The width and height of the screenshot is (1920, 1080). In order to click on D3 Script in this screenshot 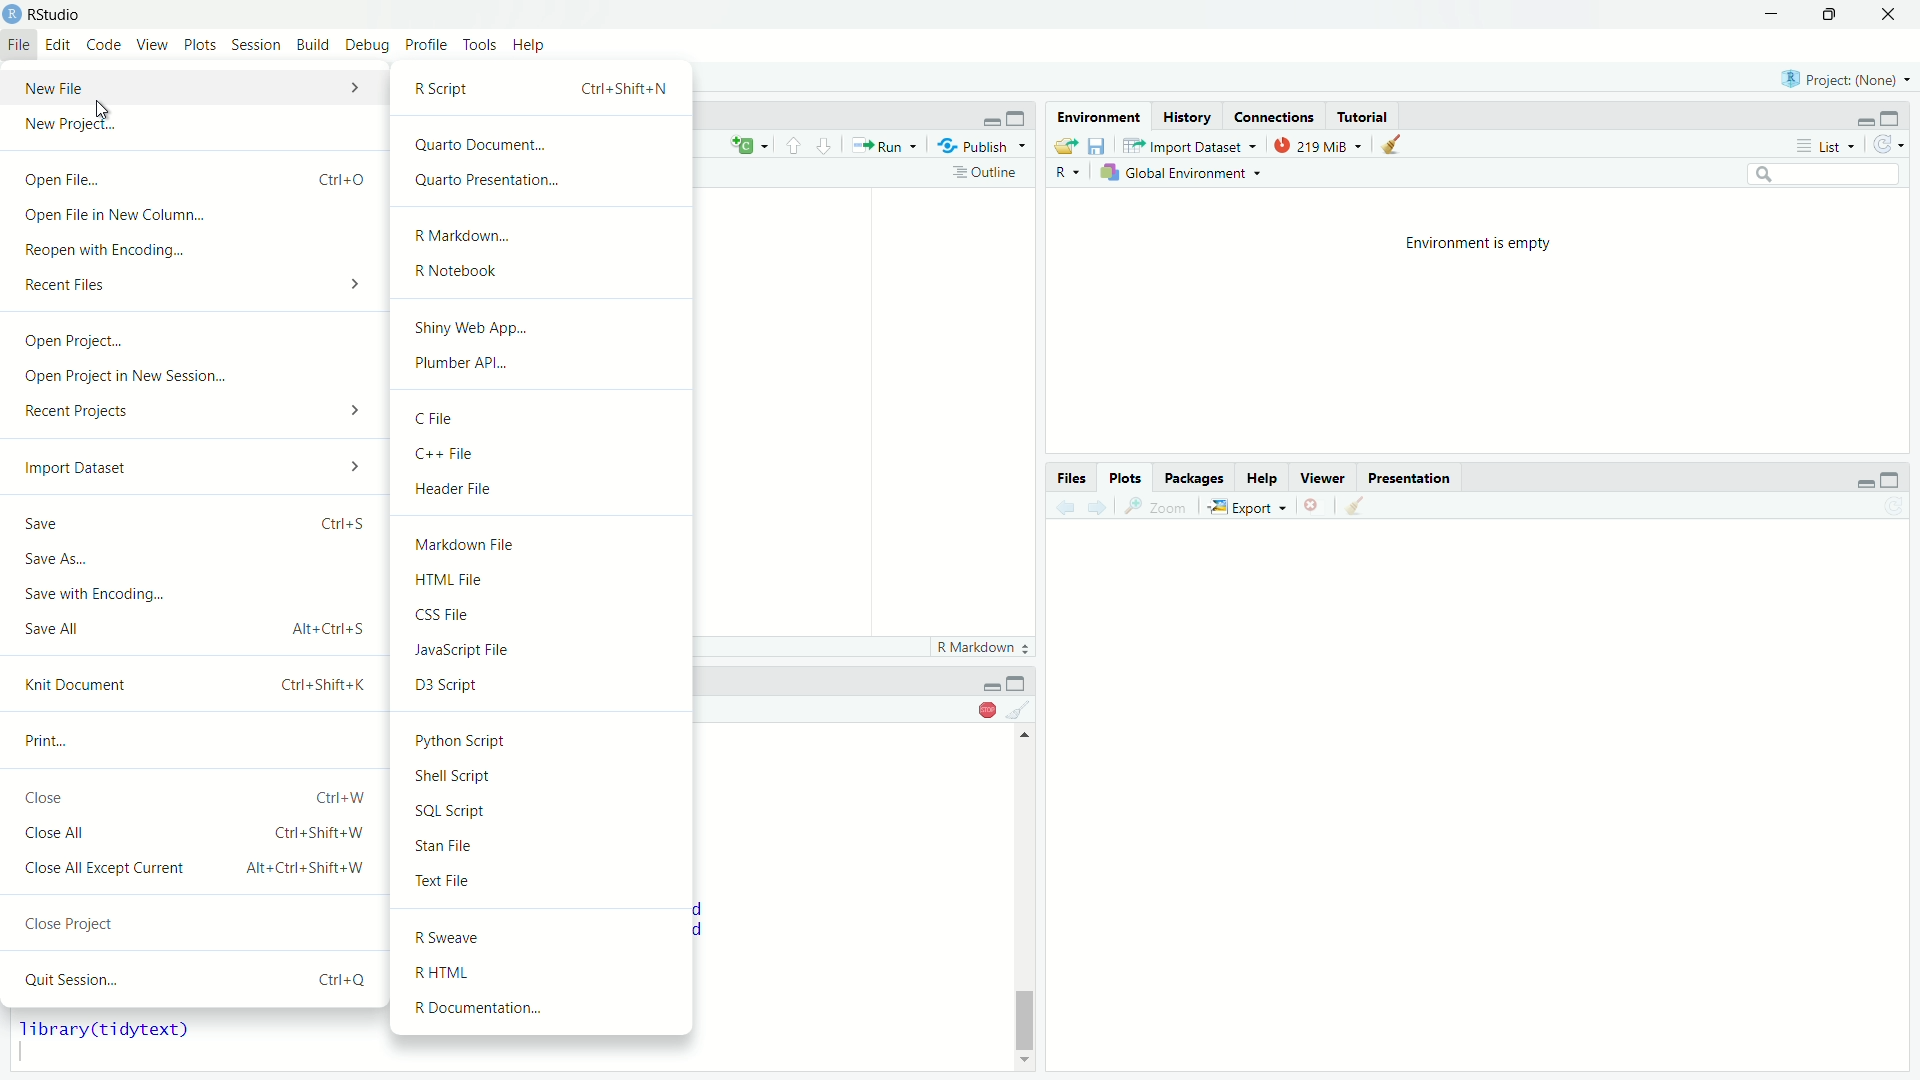, I will do `click(543, 683)`.